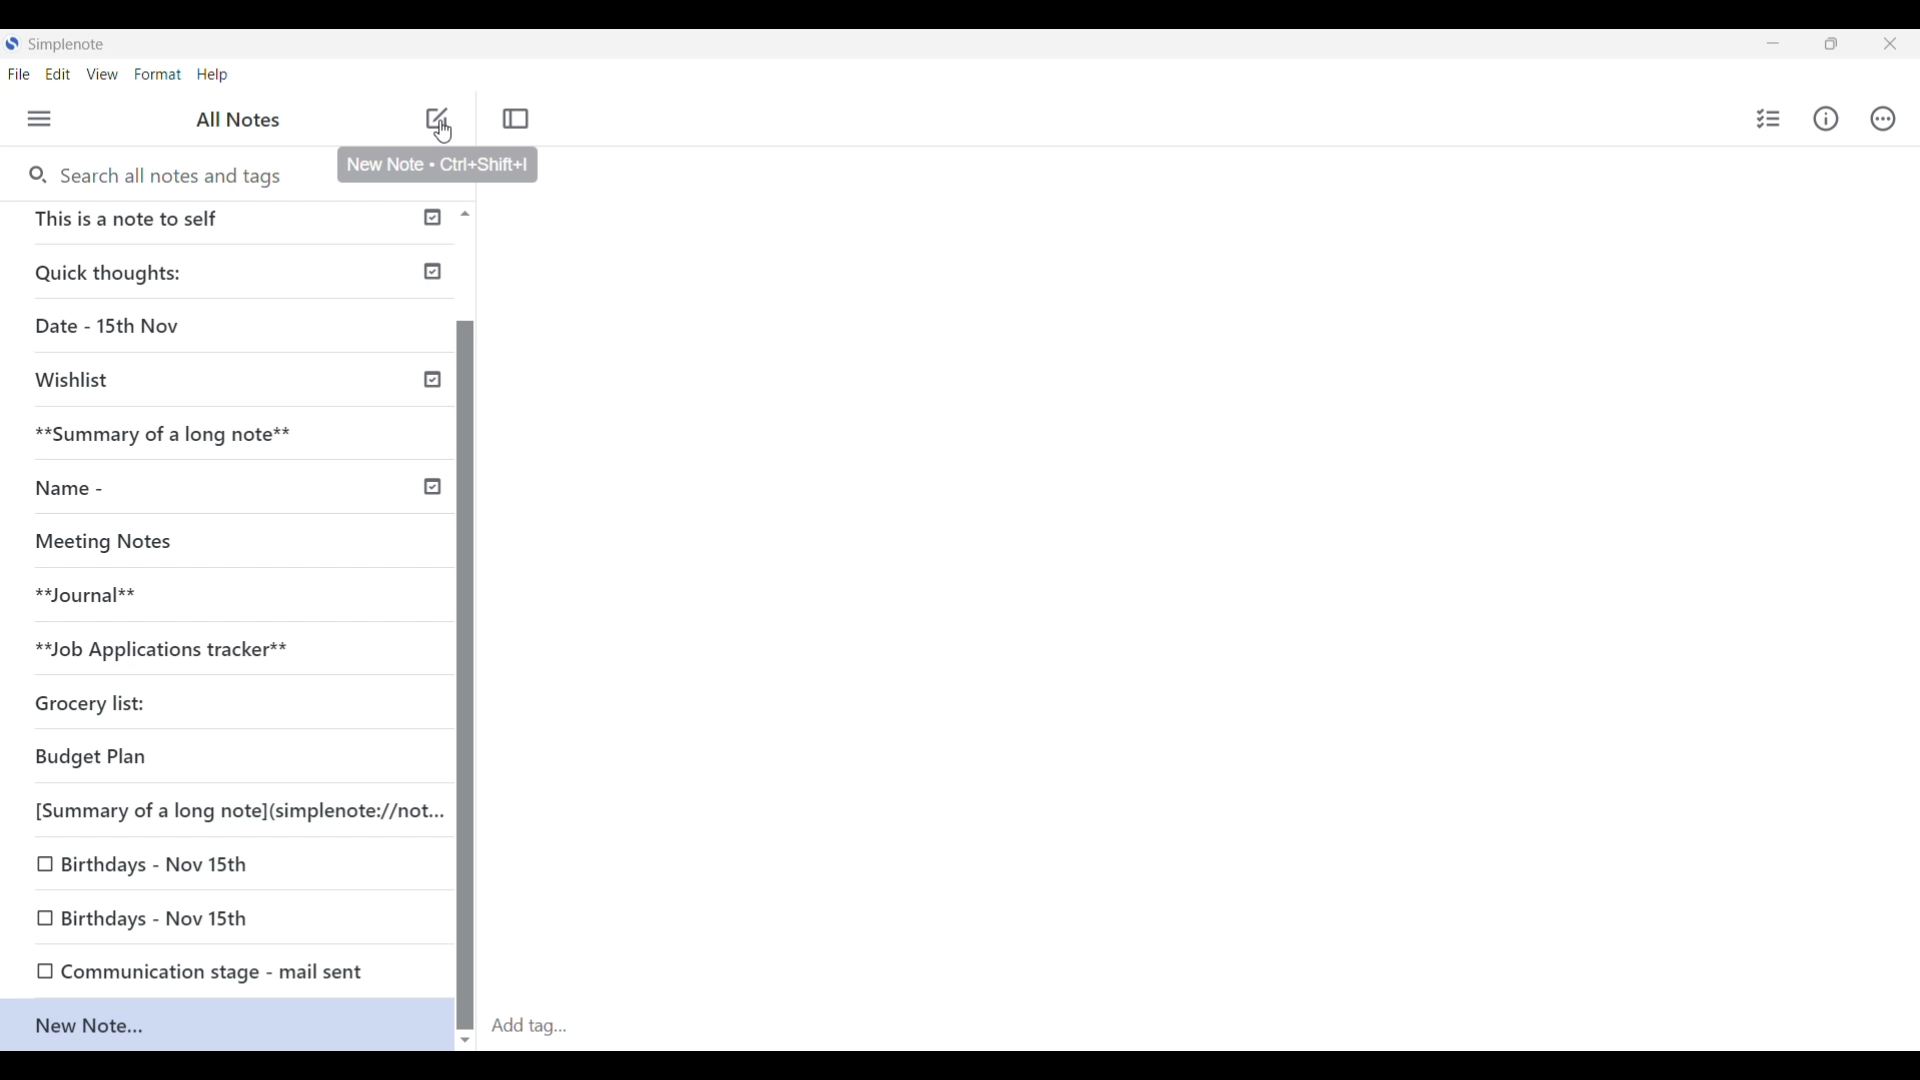 The width and height of the screenshot is (1920, 1080). What do you see at coordinates (189, 222) in the screenshot?
I see `This is a note to self` at bounding box center [189, 222].